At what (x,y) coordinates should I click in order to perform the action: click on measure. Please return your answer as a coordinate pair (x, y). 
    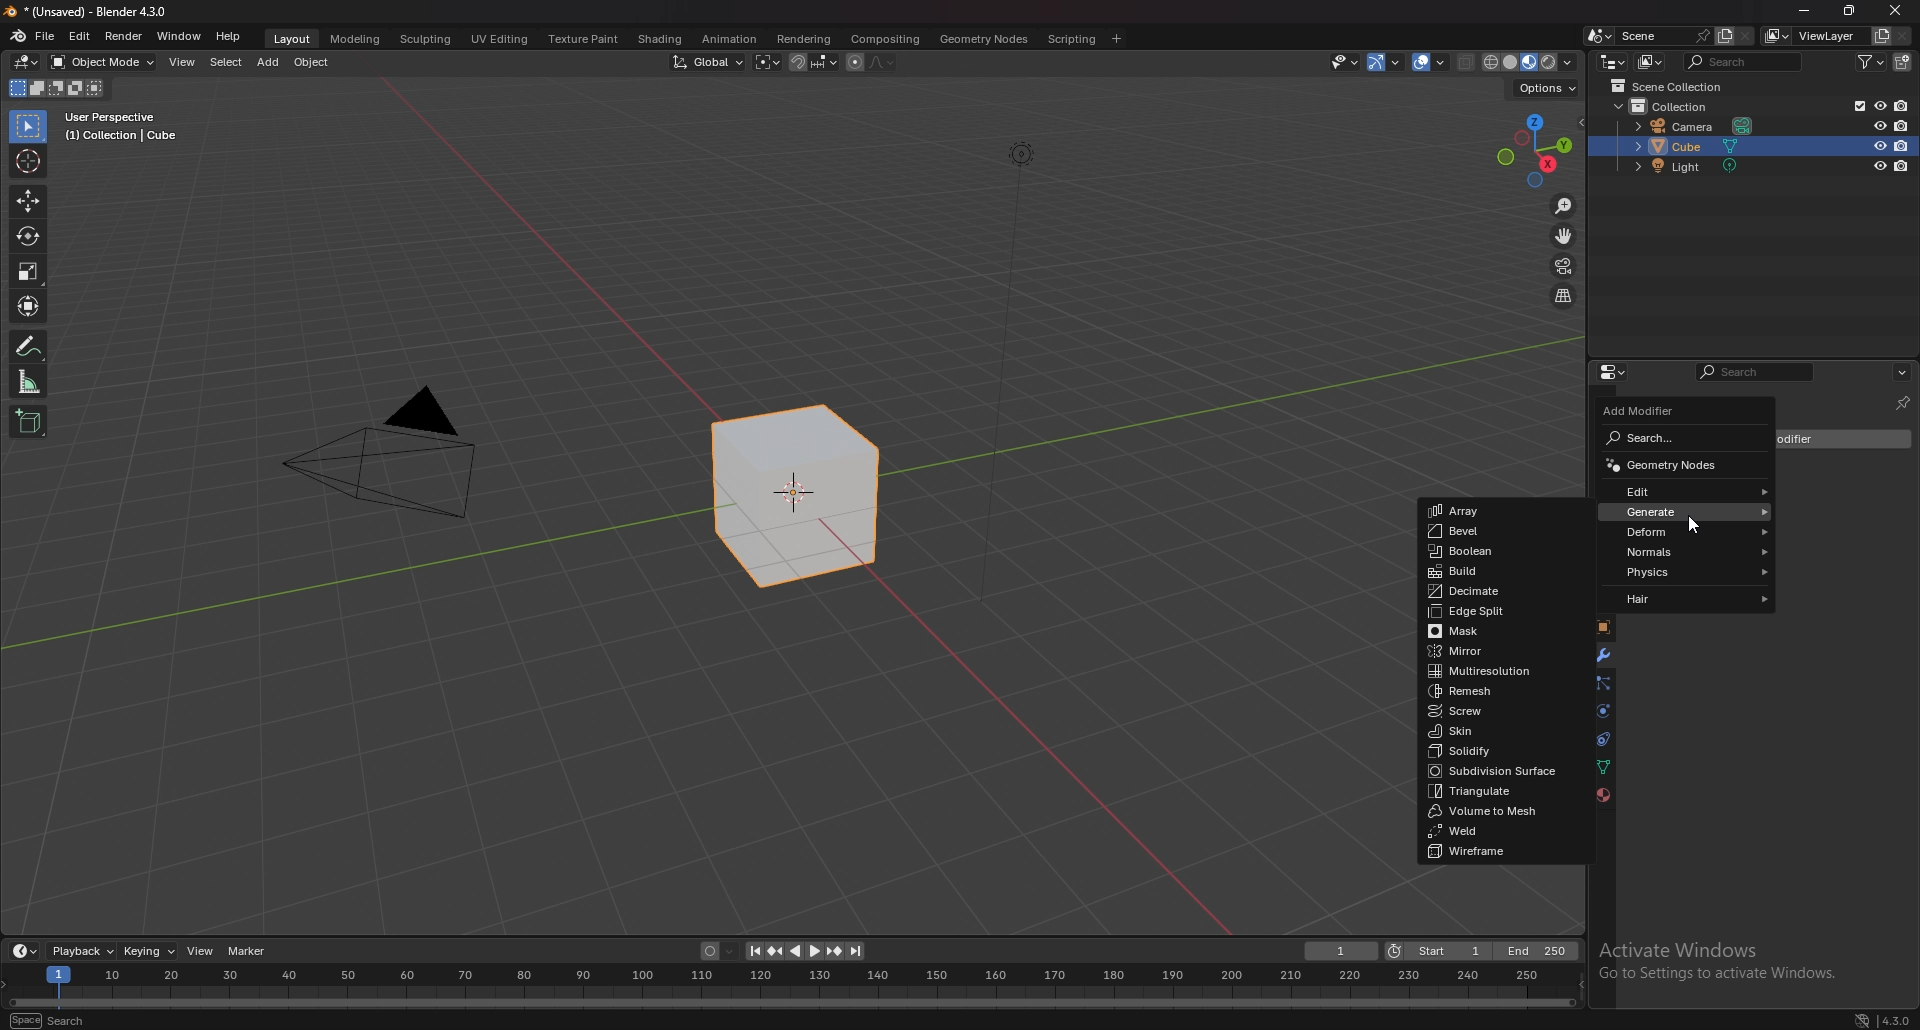
    Looking at the image, I should click on (30, 382).